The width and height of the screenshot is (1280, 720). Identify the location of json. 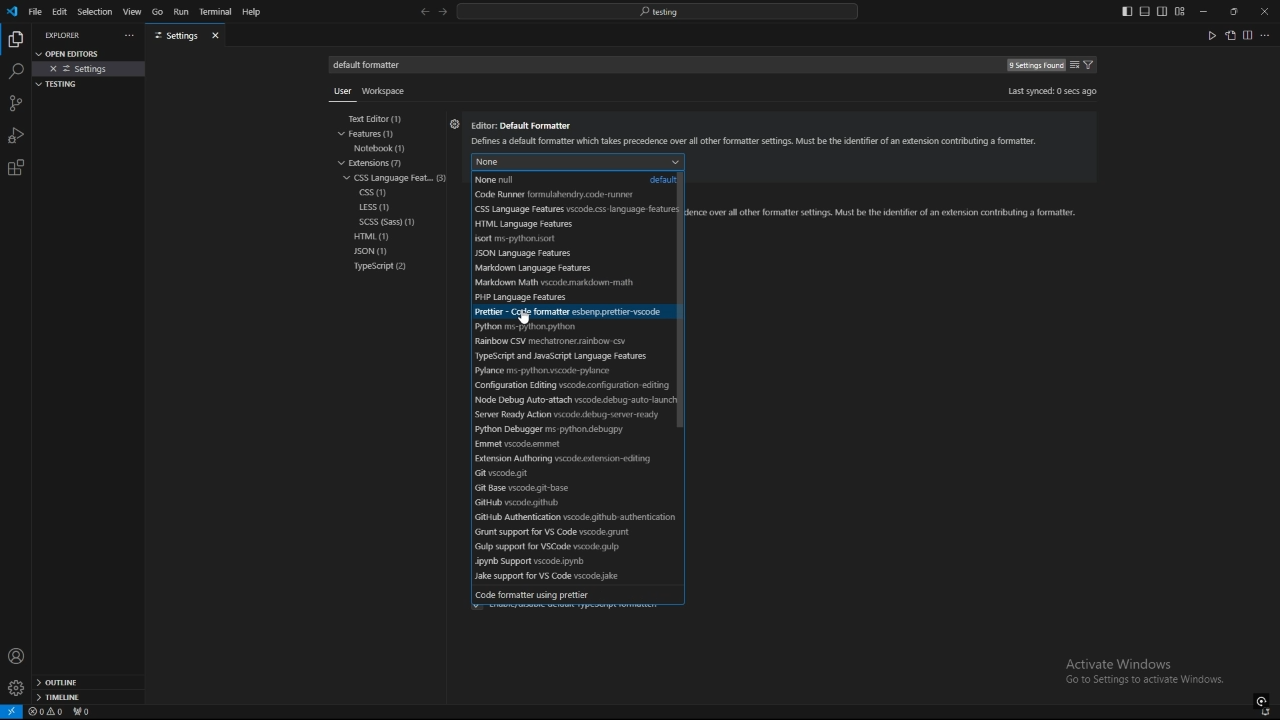
(558, 254).